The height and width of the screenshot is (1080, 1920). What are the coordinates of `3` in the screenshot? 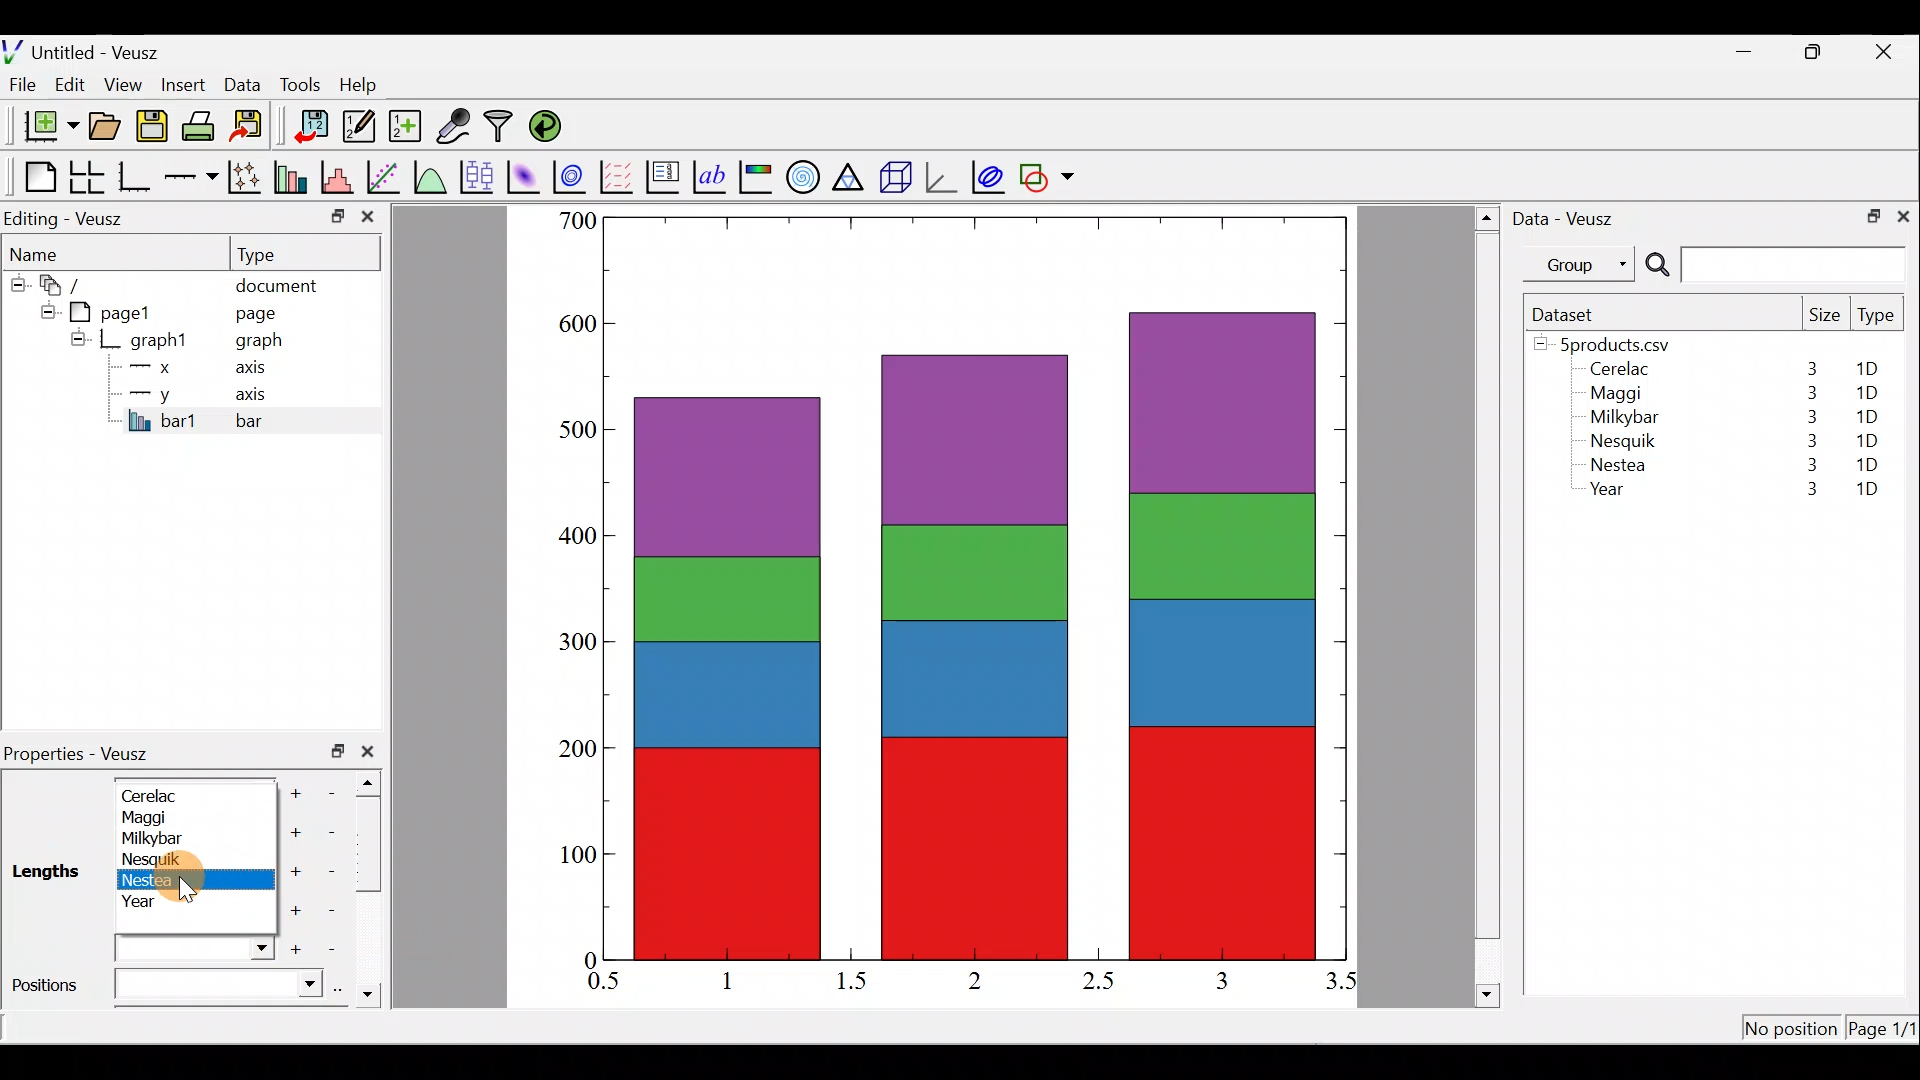 It's located at (1220, 980).